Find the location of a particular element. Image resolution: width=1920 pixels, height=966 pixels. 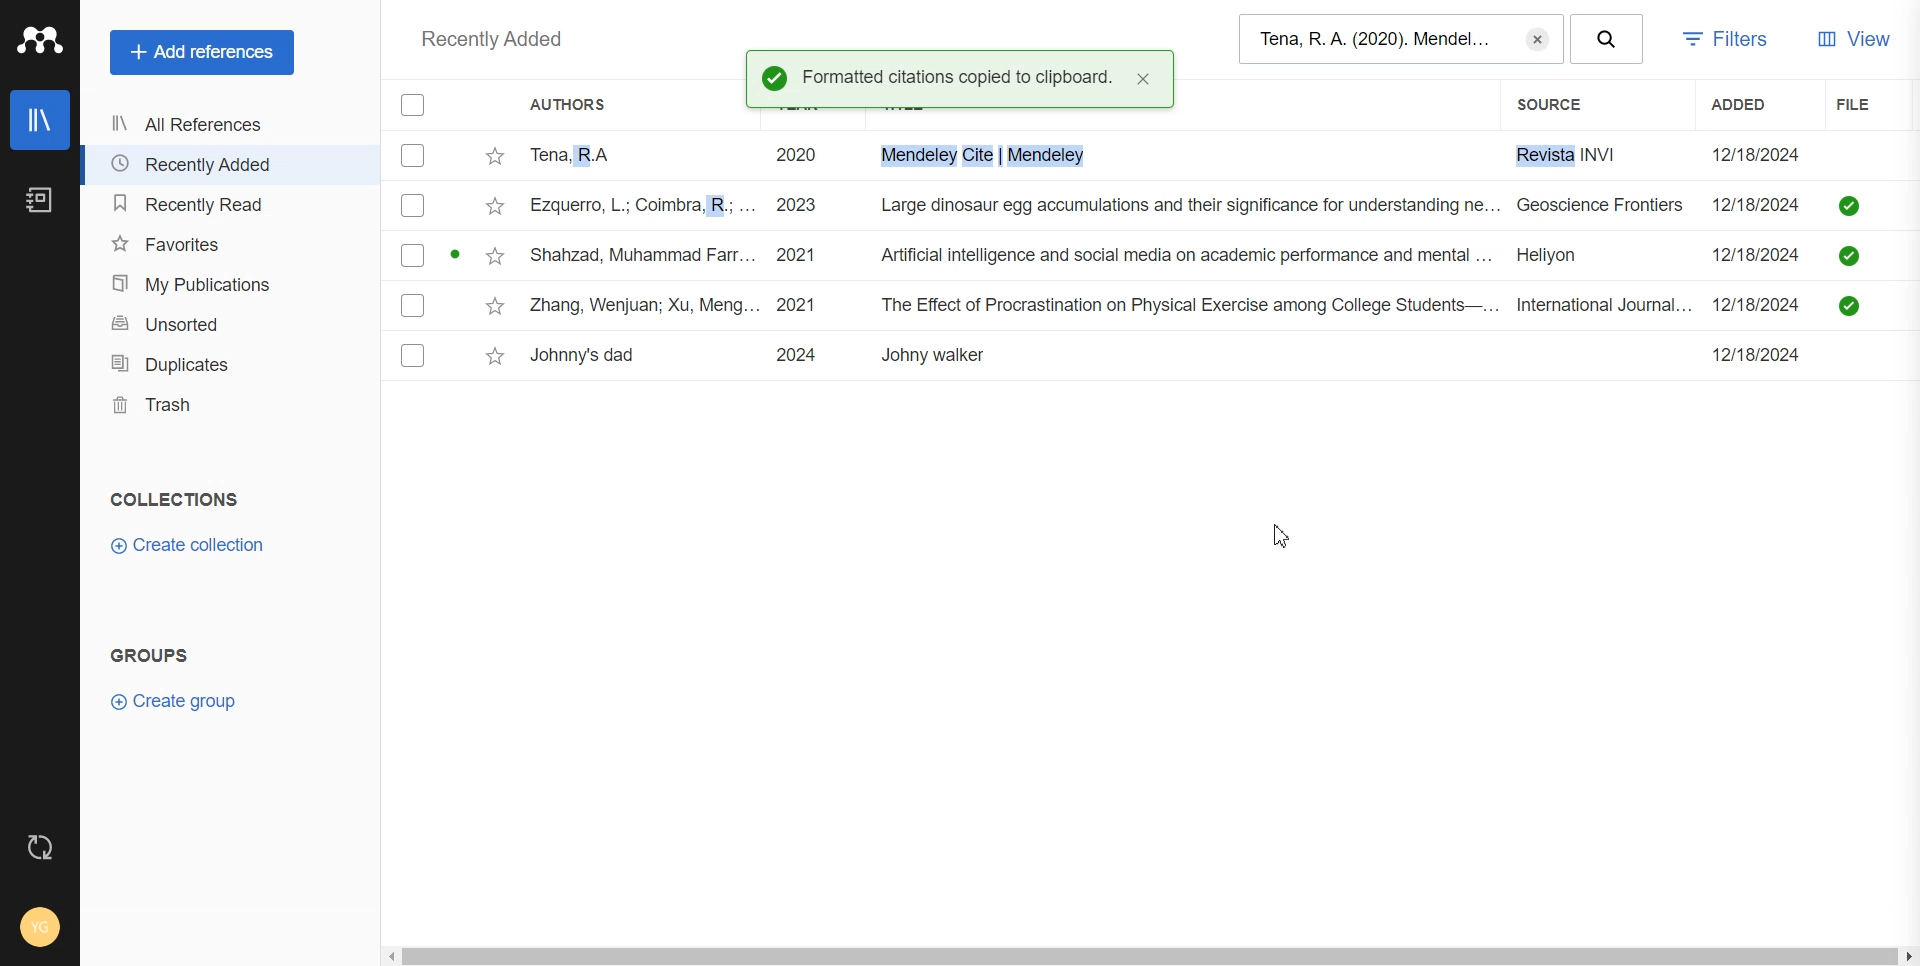

saved is located at coordinates (1850, 255).